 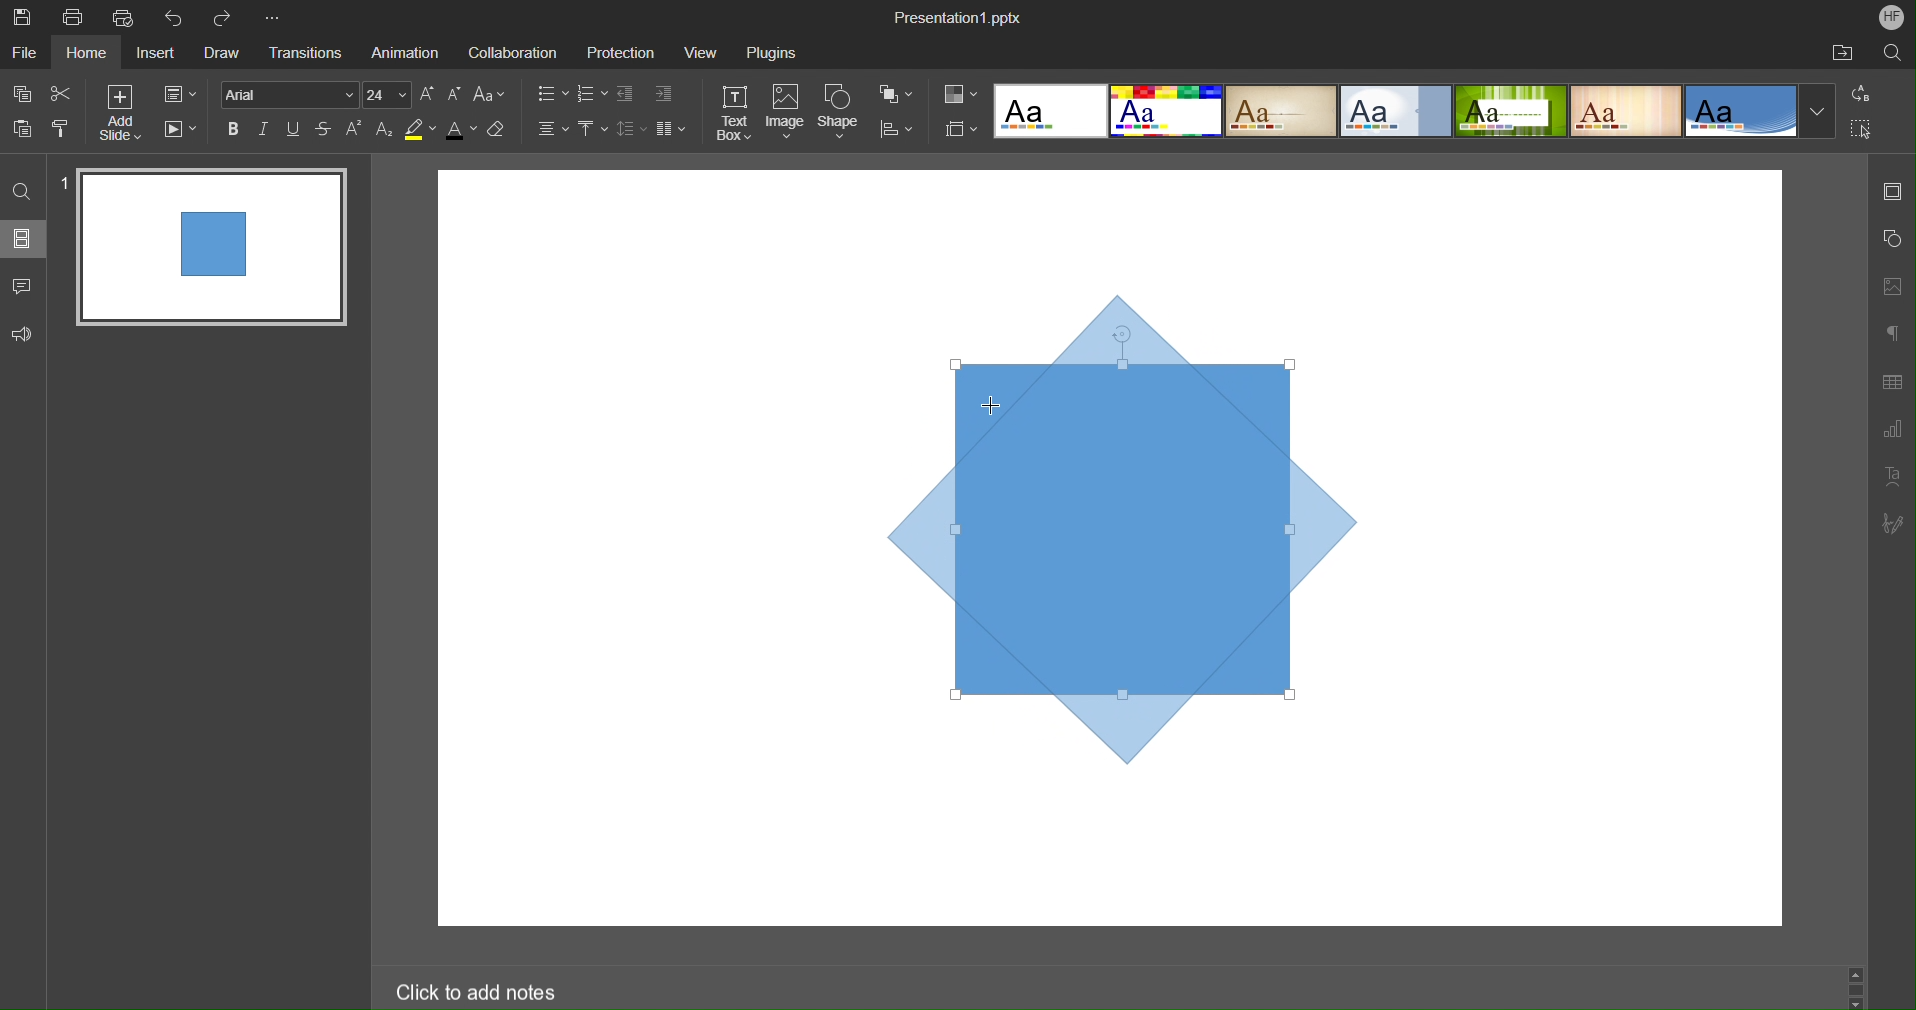 I want to click on Font Size, so click(x=386, y=96).